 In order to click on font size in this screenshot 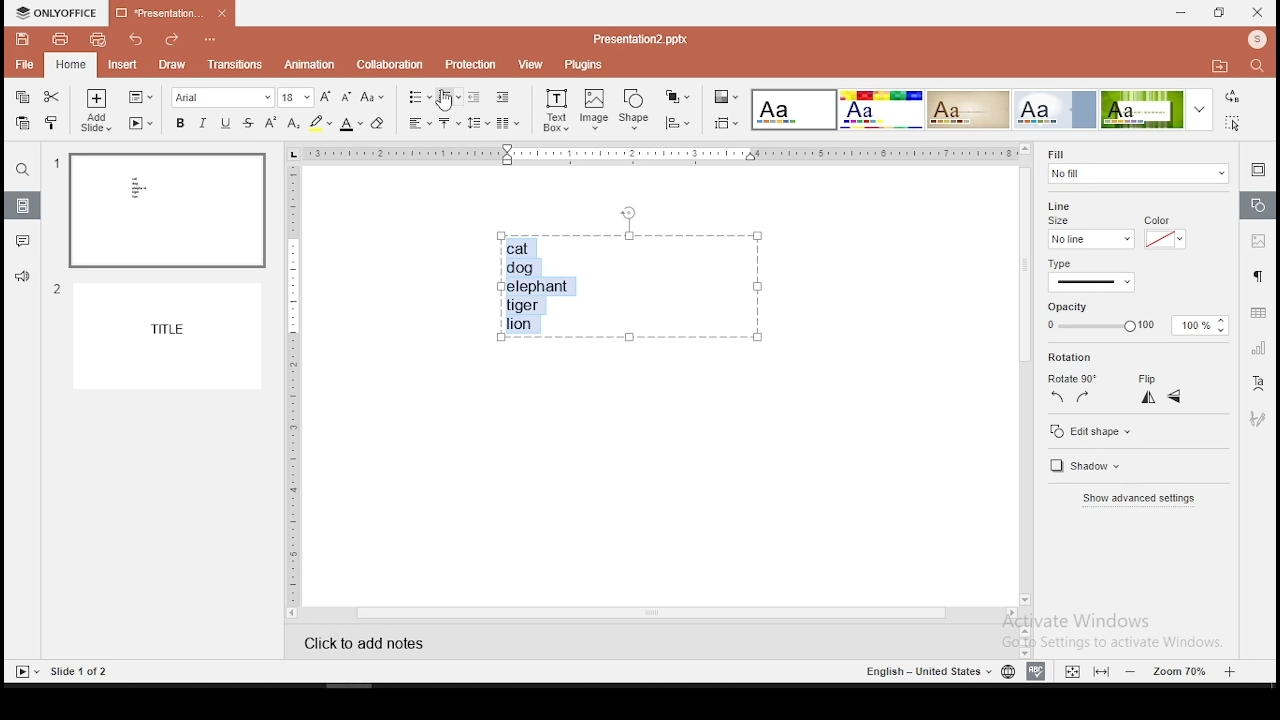, I will do `click(297, 97)`.